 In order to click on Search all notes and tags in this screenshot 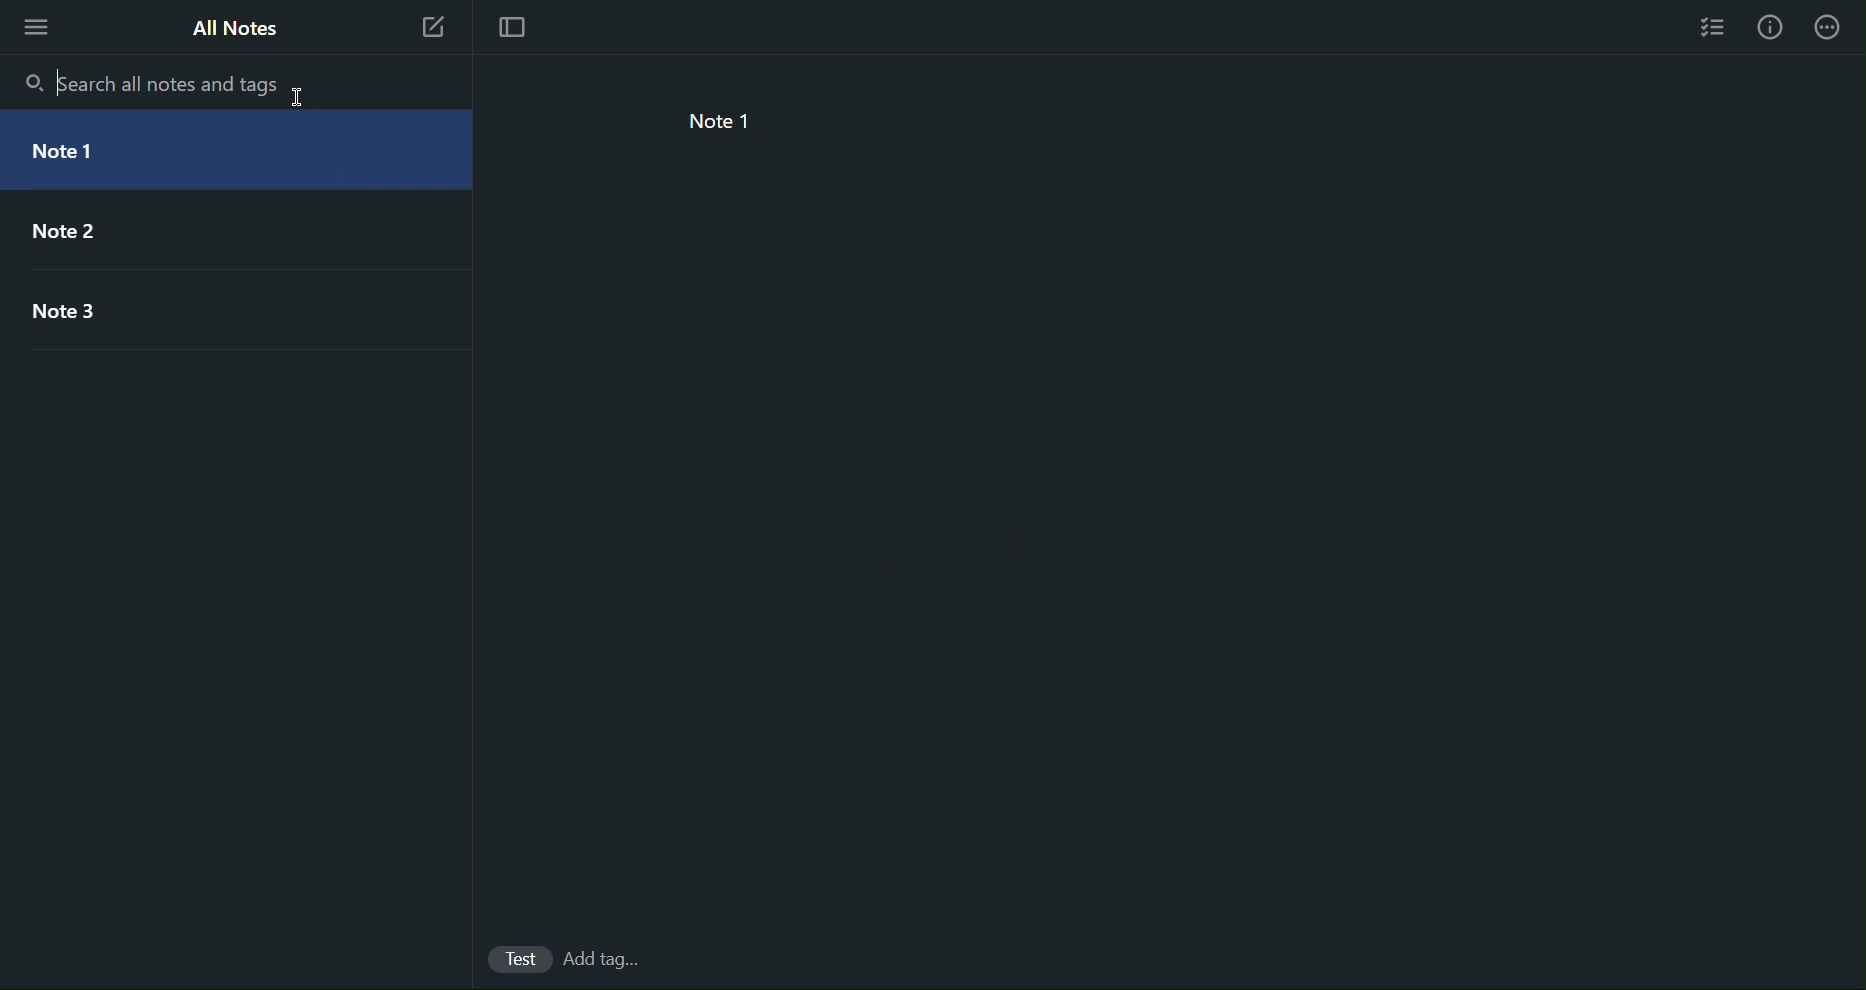, I will do `click(177, 84)`.